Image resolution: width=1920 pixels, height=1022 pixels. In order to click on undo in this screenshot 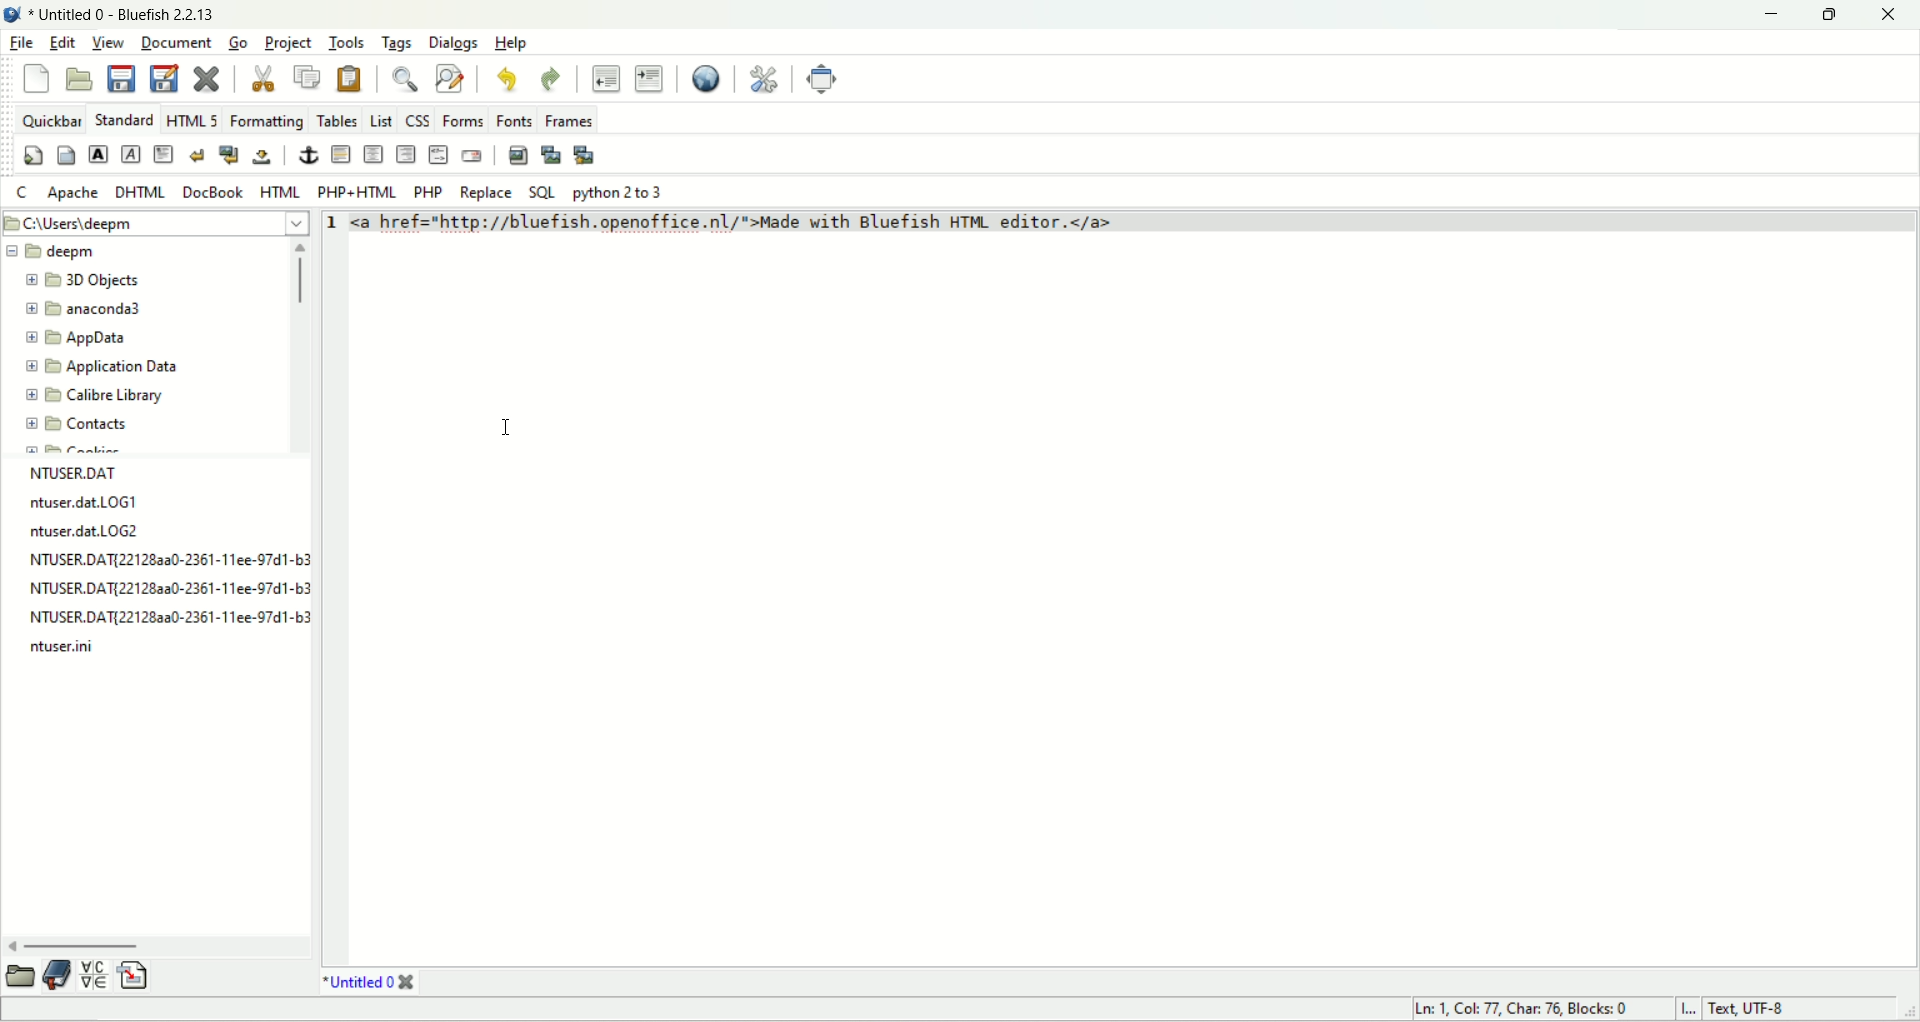, I will do `click(507, 80)`.